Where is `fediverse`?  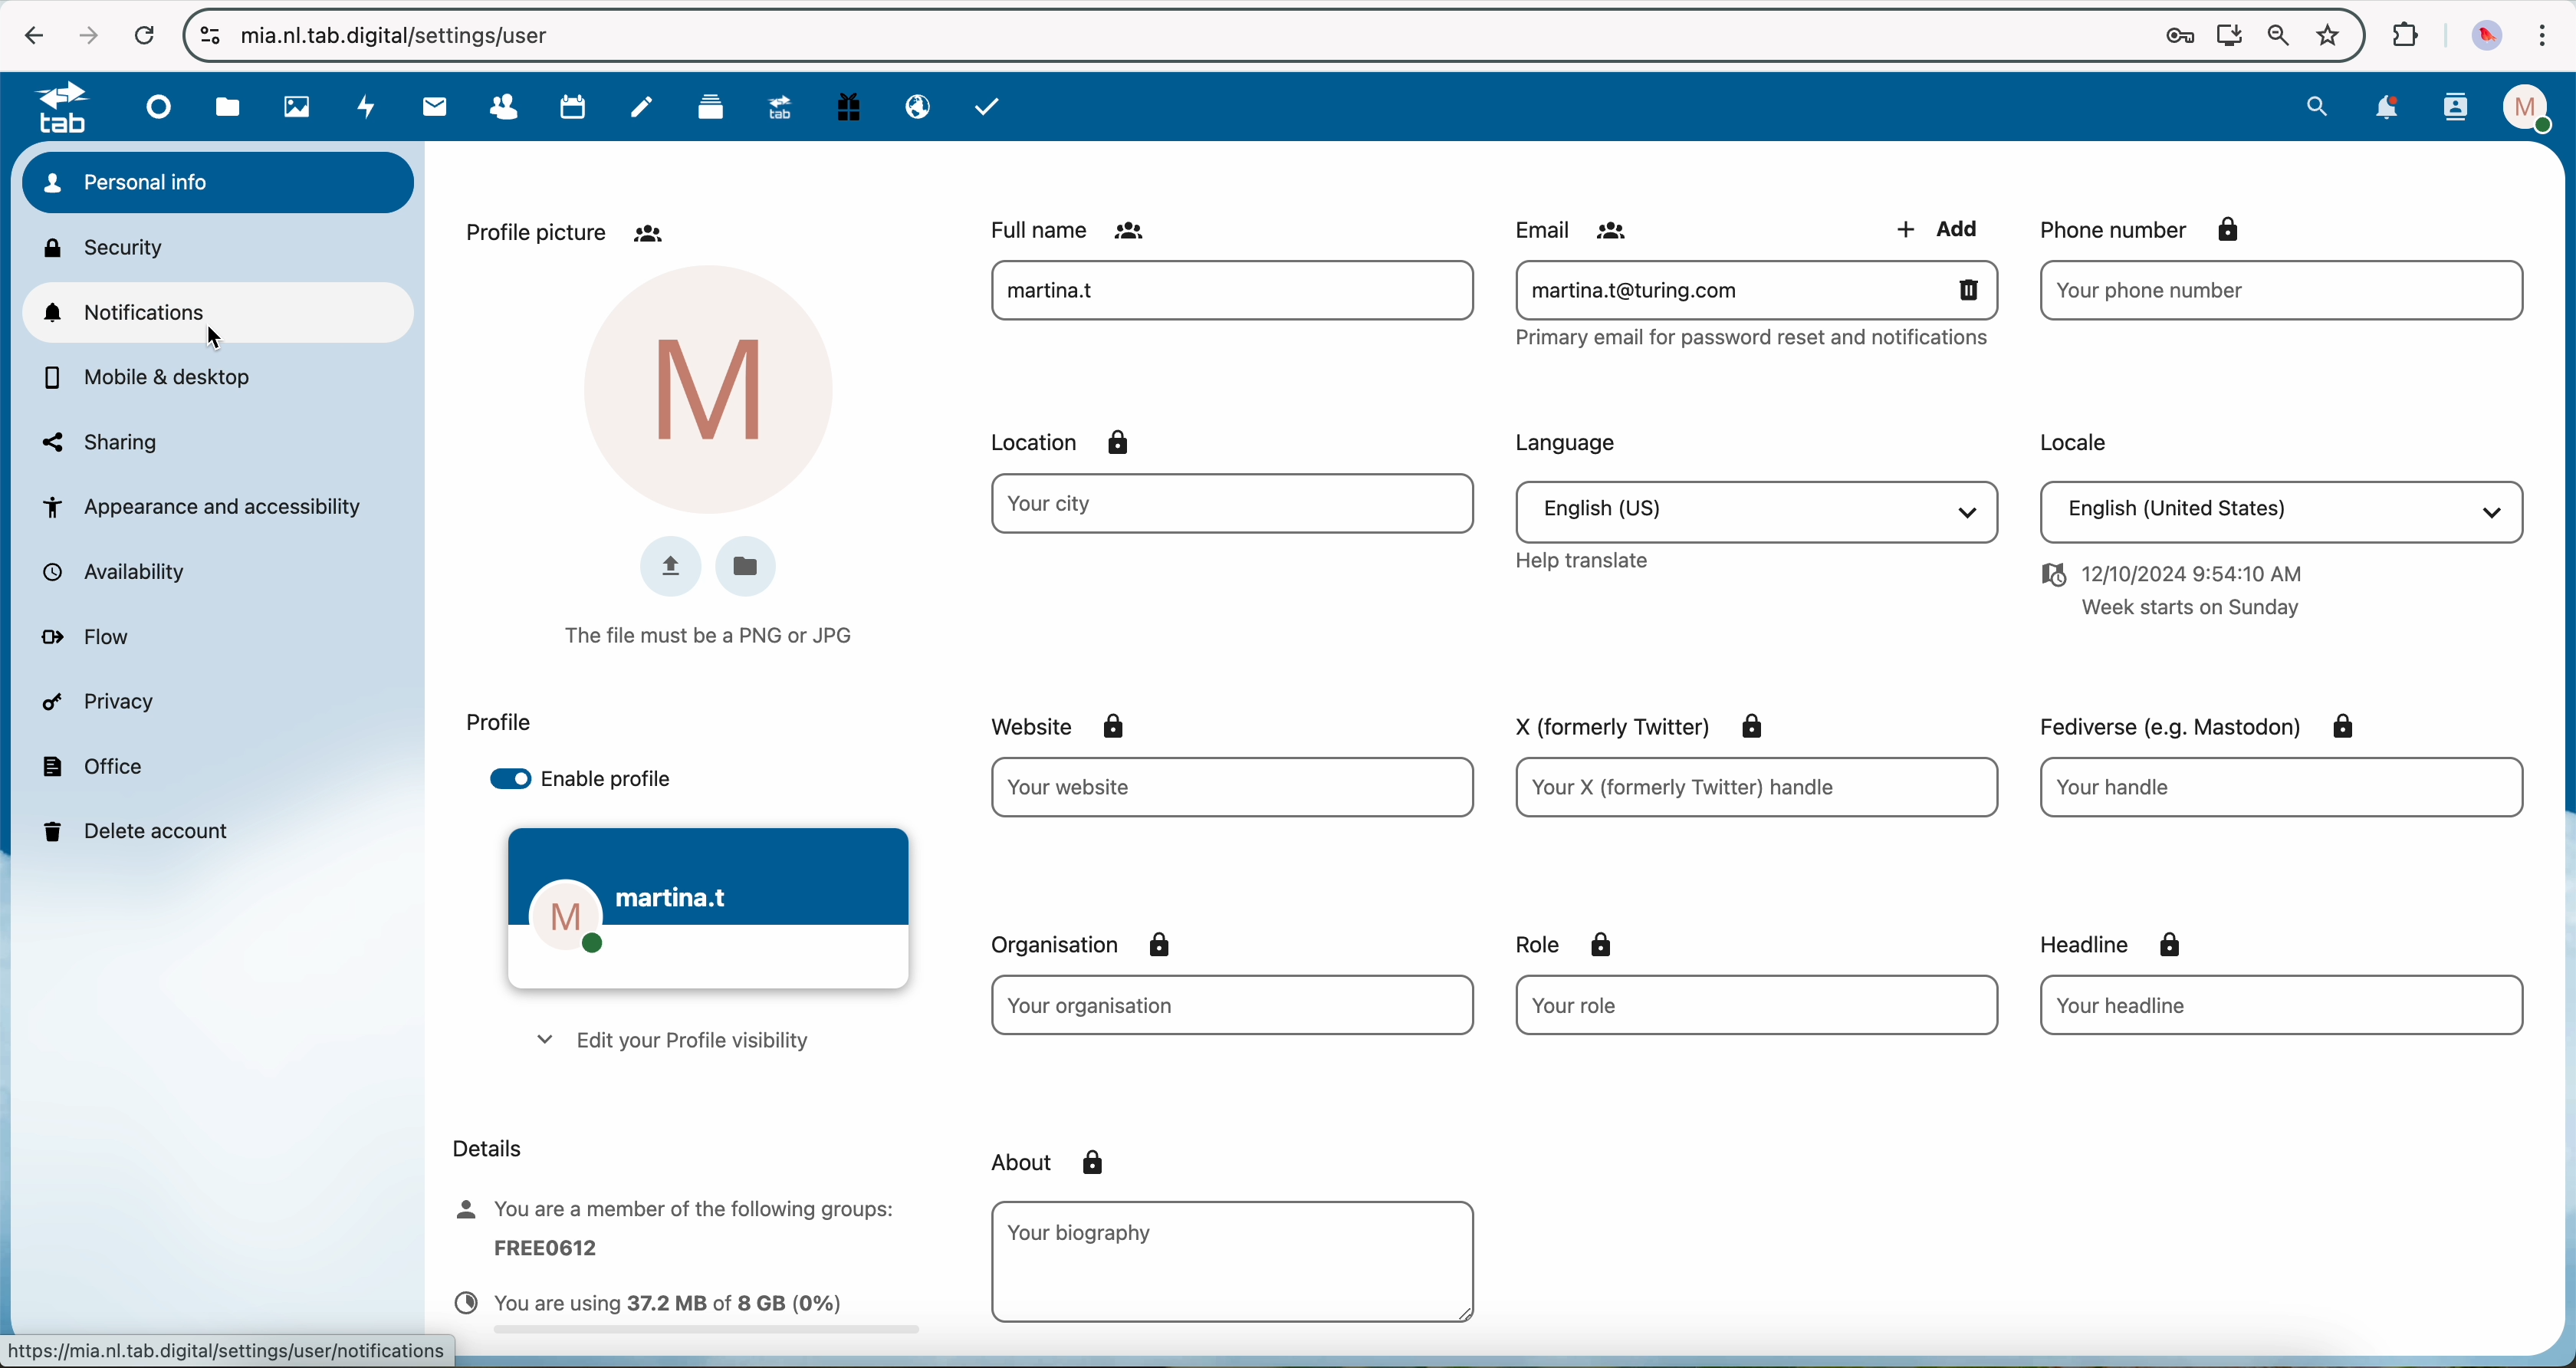 fediverse is located at coordinates (2199, 726).